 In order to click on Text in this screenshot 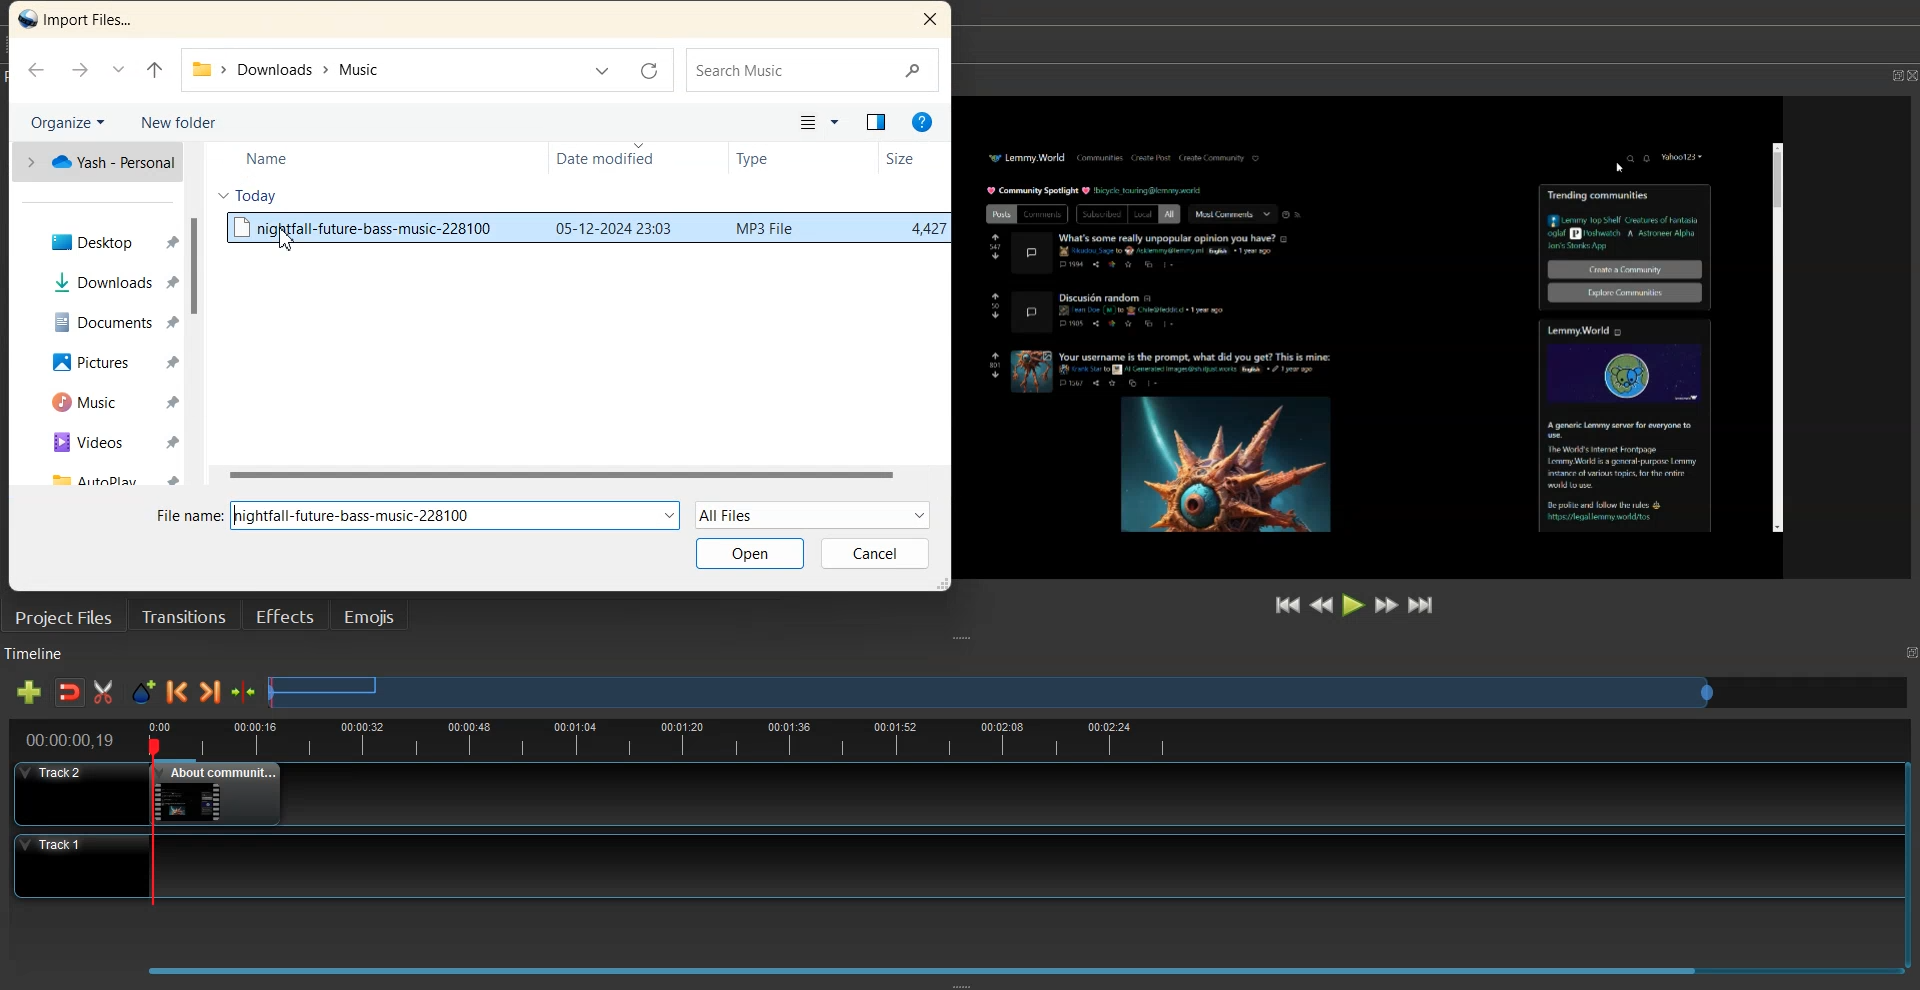, I will do `click(78, 20)`.